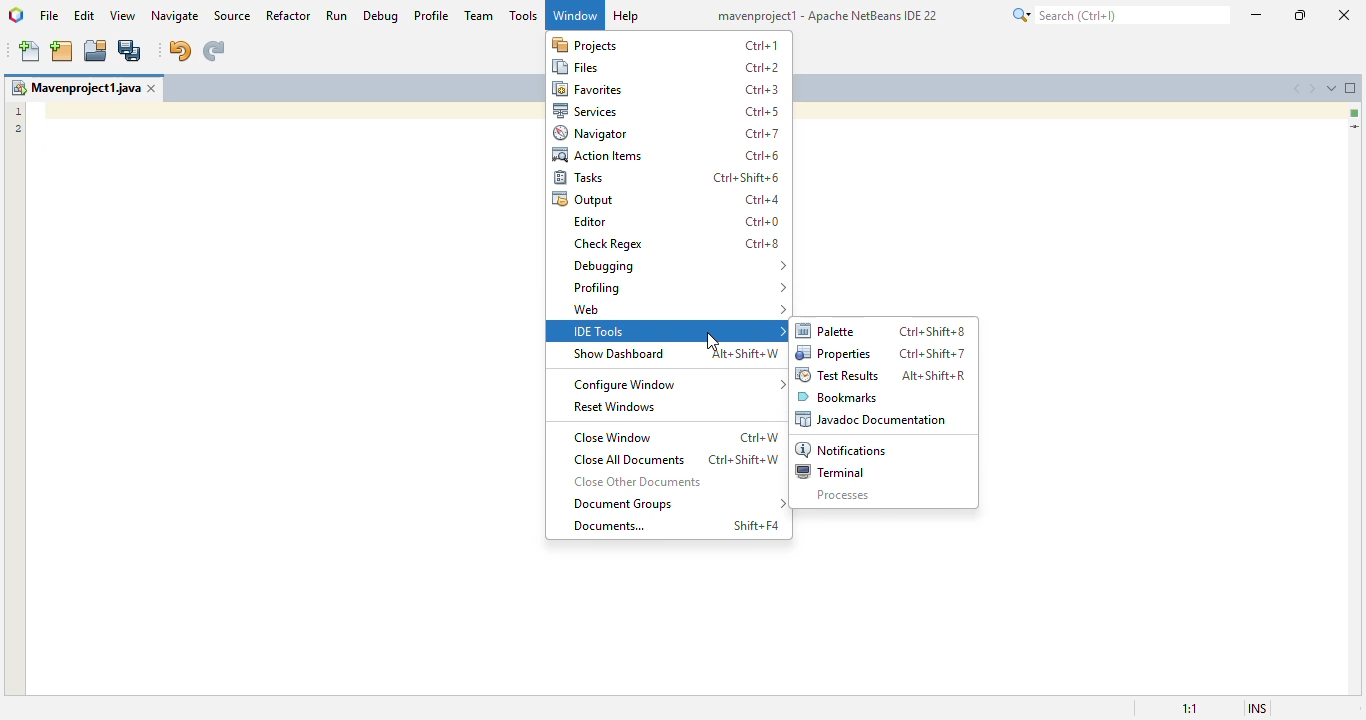 The image size is (1366, 720). What do you see at coordinates (873, 419) in the screenshot?
I see `javadoc documentation` at bounding box center [873, 419].